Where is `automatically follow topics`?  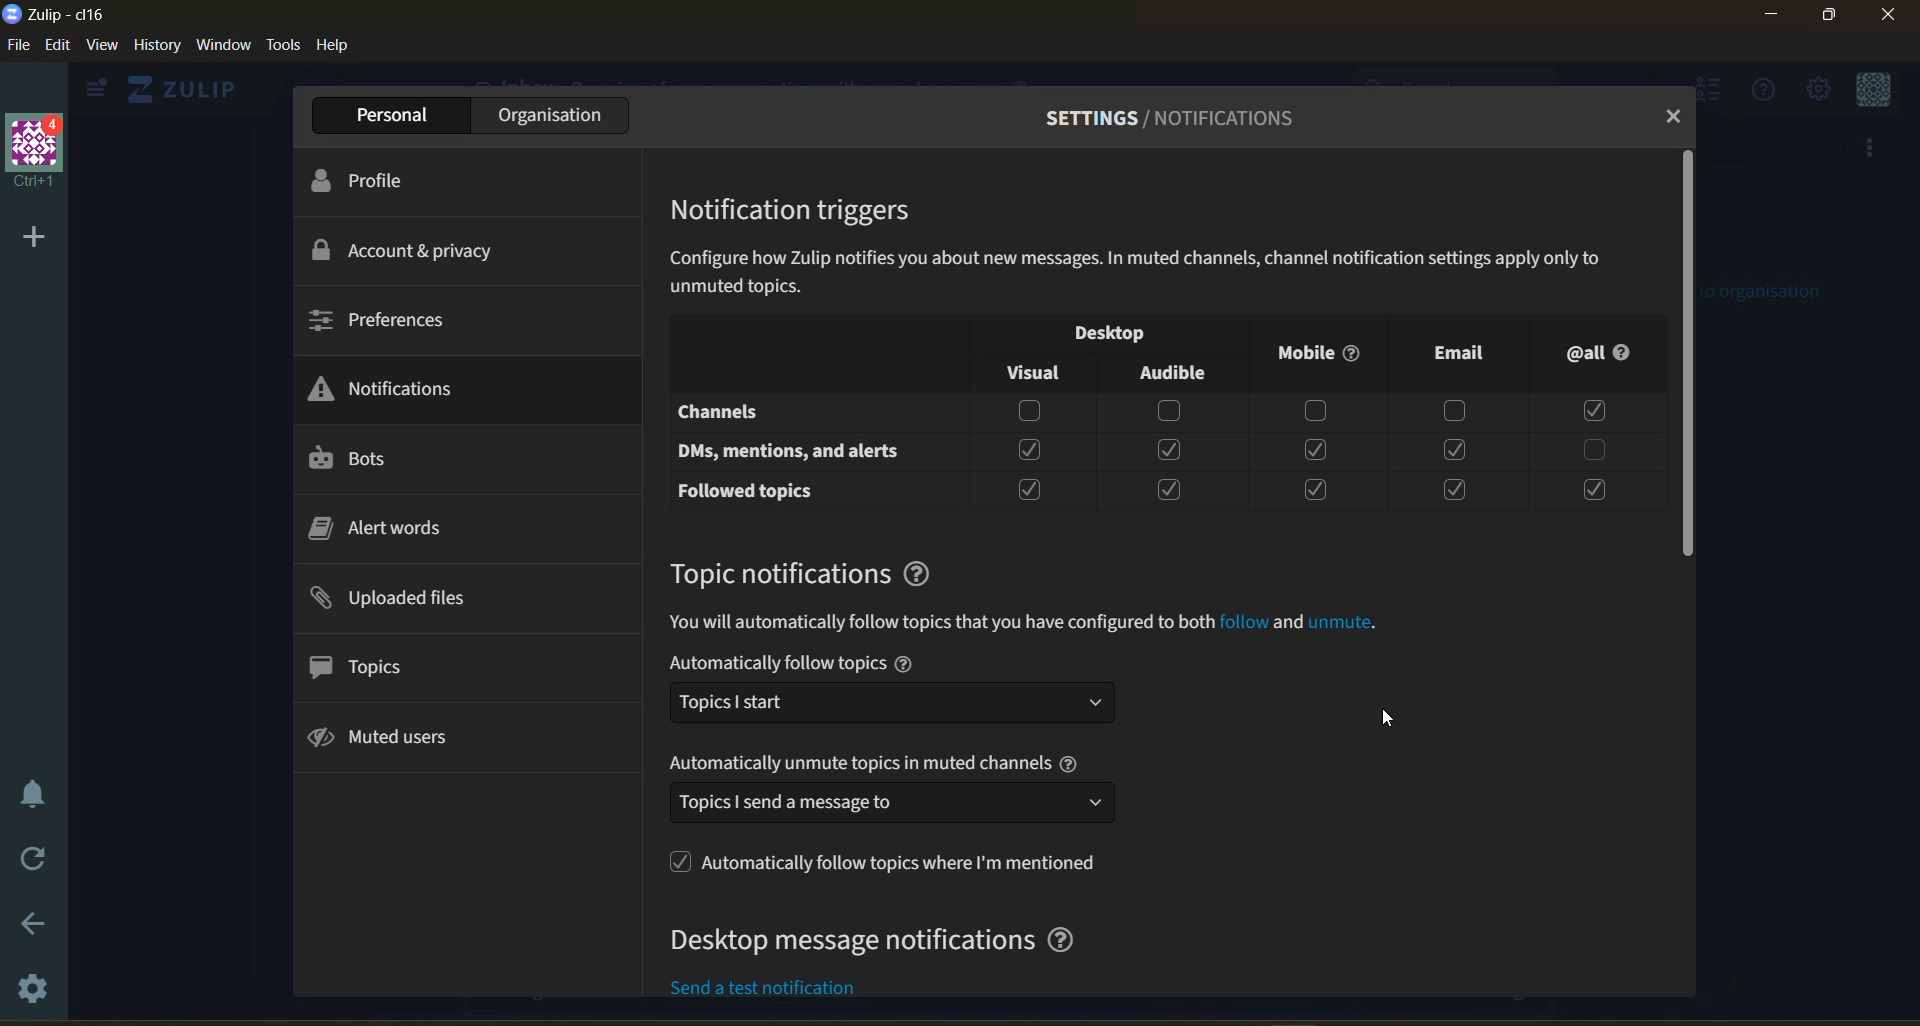 automatically follow topics is located at coordinates (895, 662).